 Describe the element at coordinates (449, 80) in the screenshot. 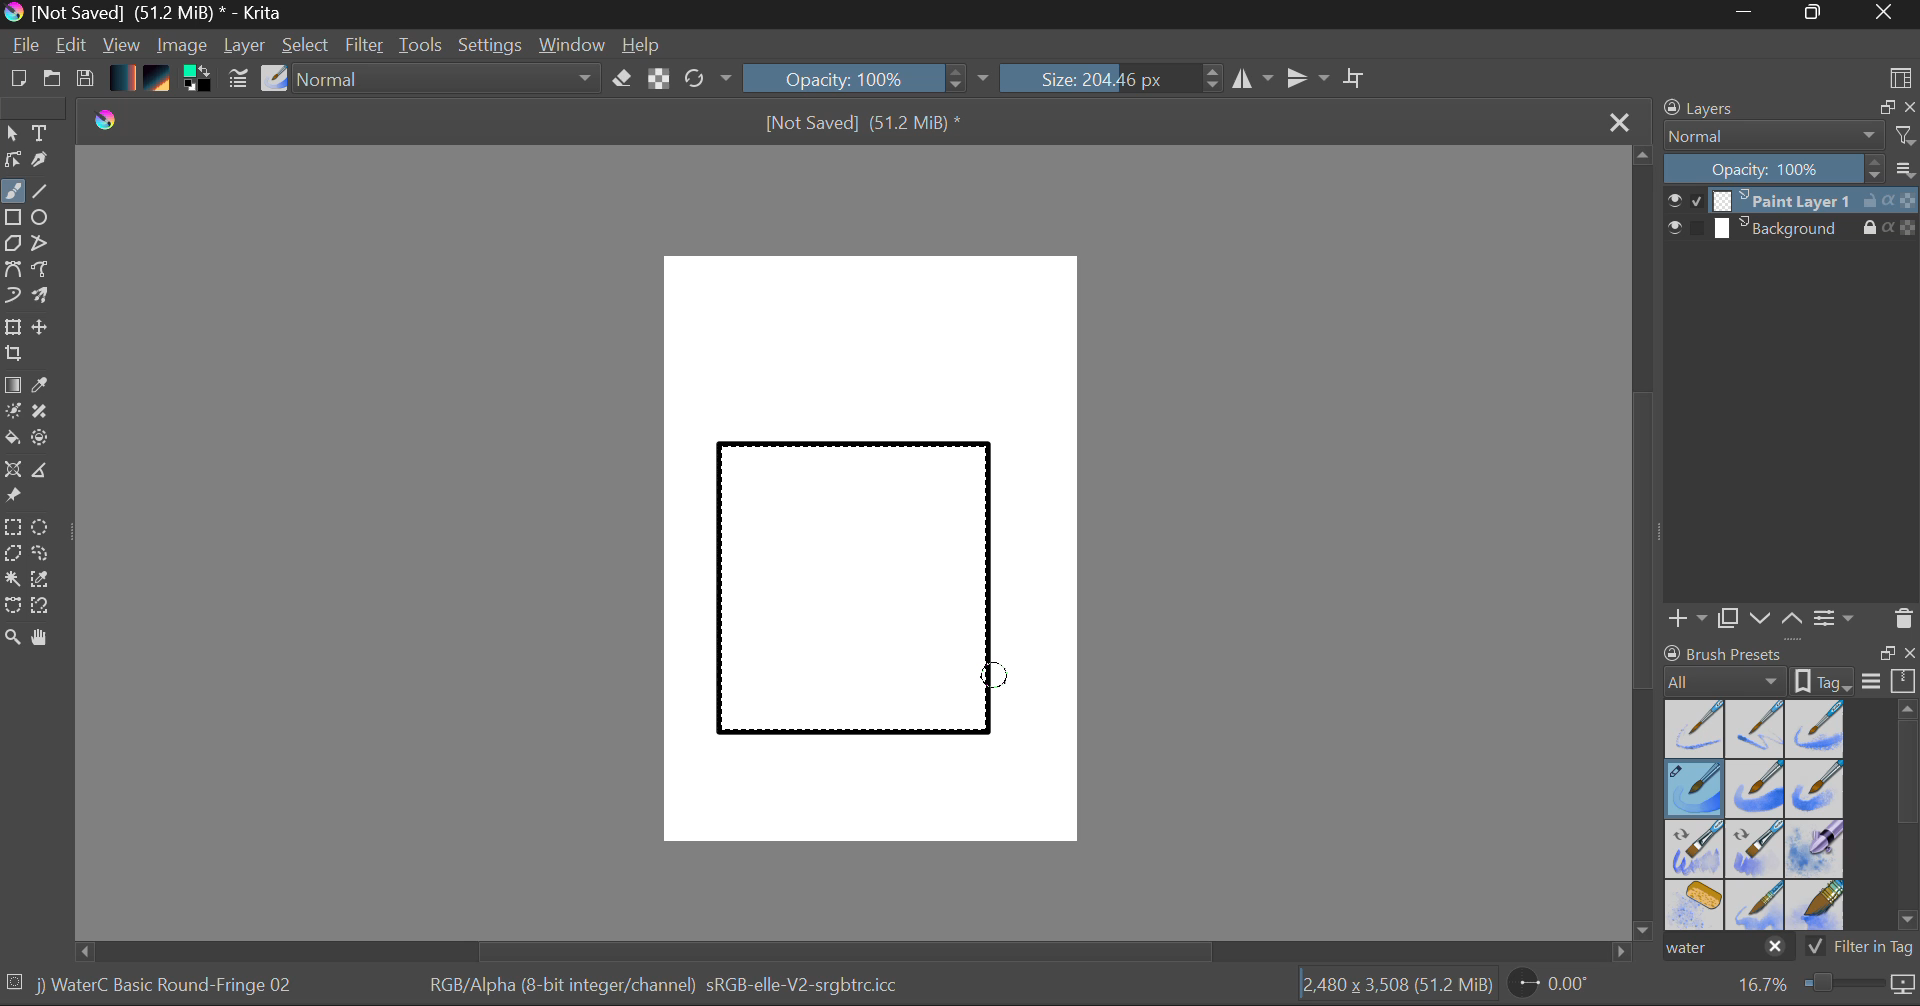

I see `Blending Tool` at that location.